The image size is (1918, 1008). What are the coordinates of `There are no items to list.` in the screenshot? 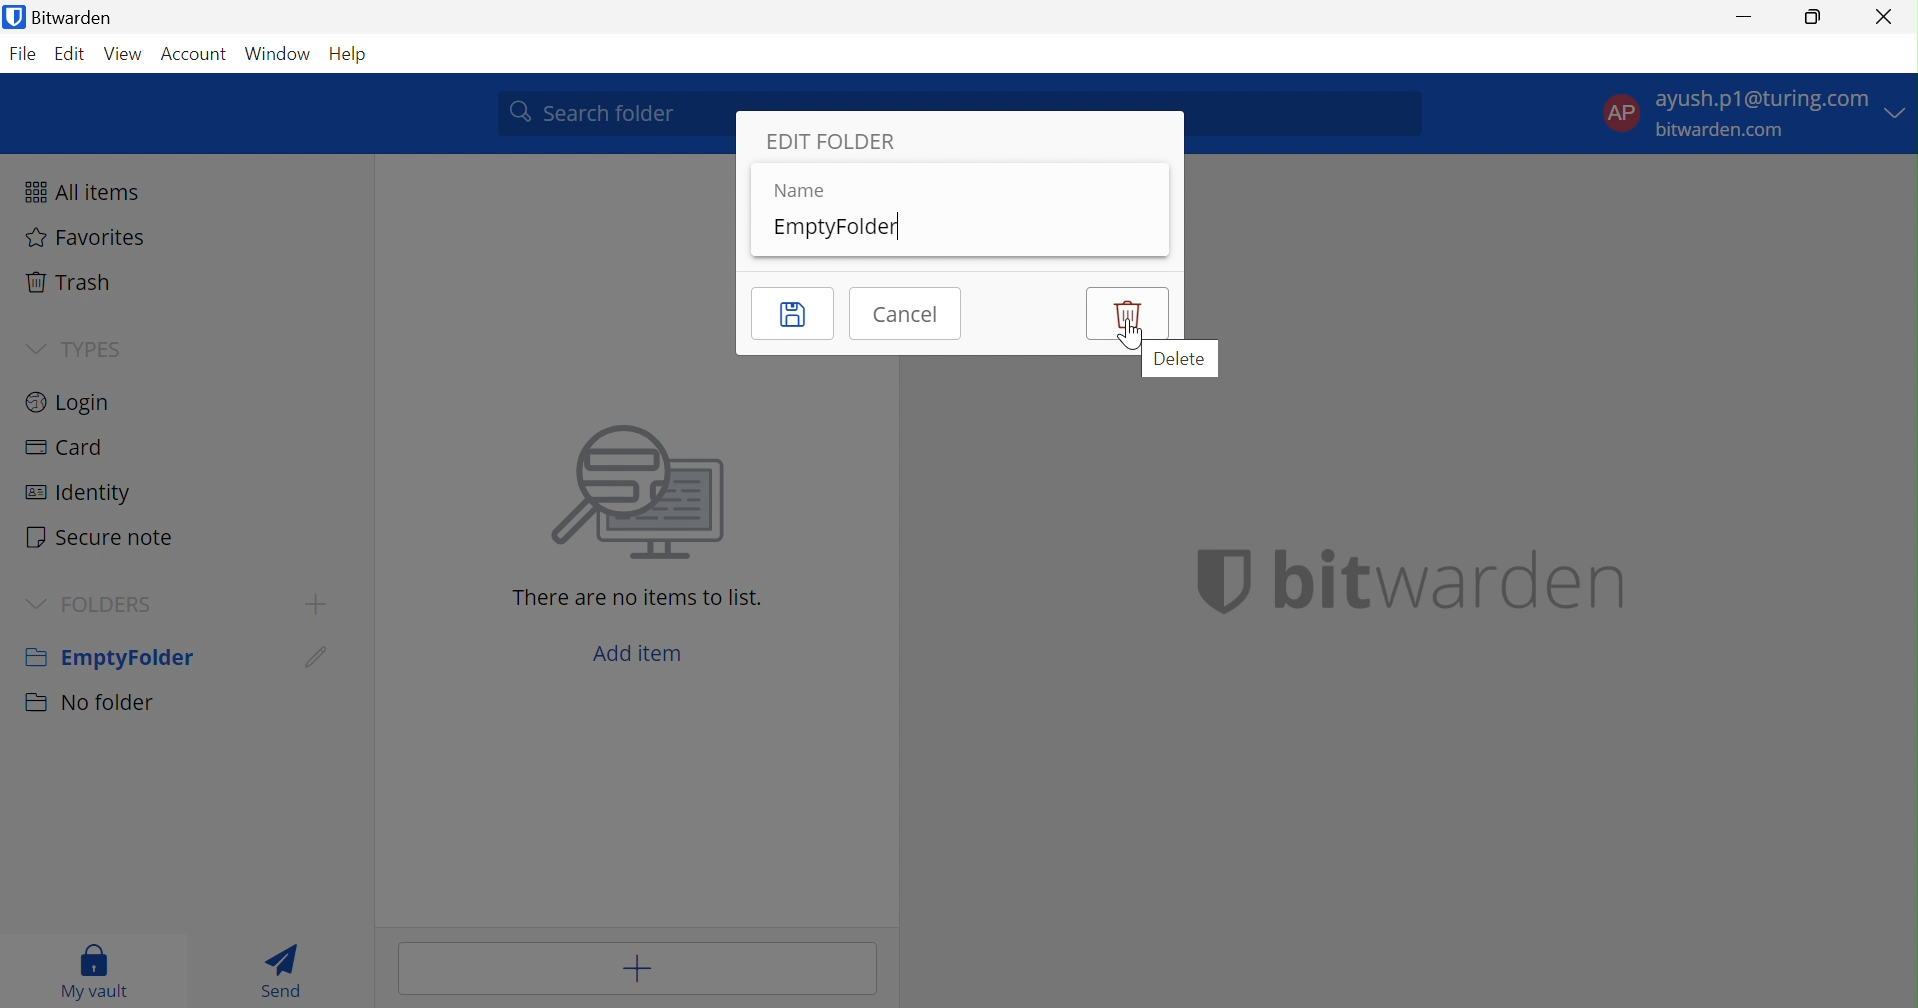 It's located at (637, 599).